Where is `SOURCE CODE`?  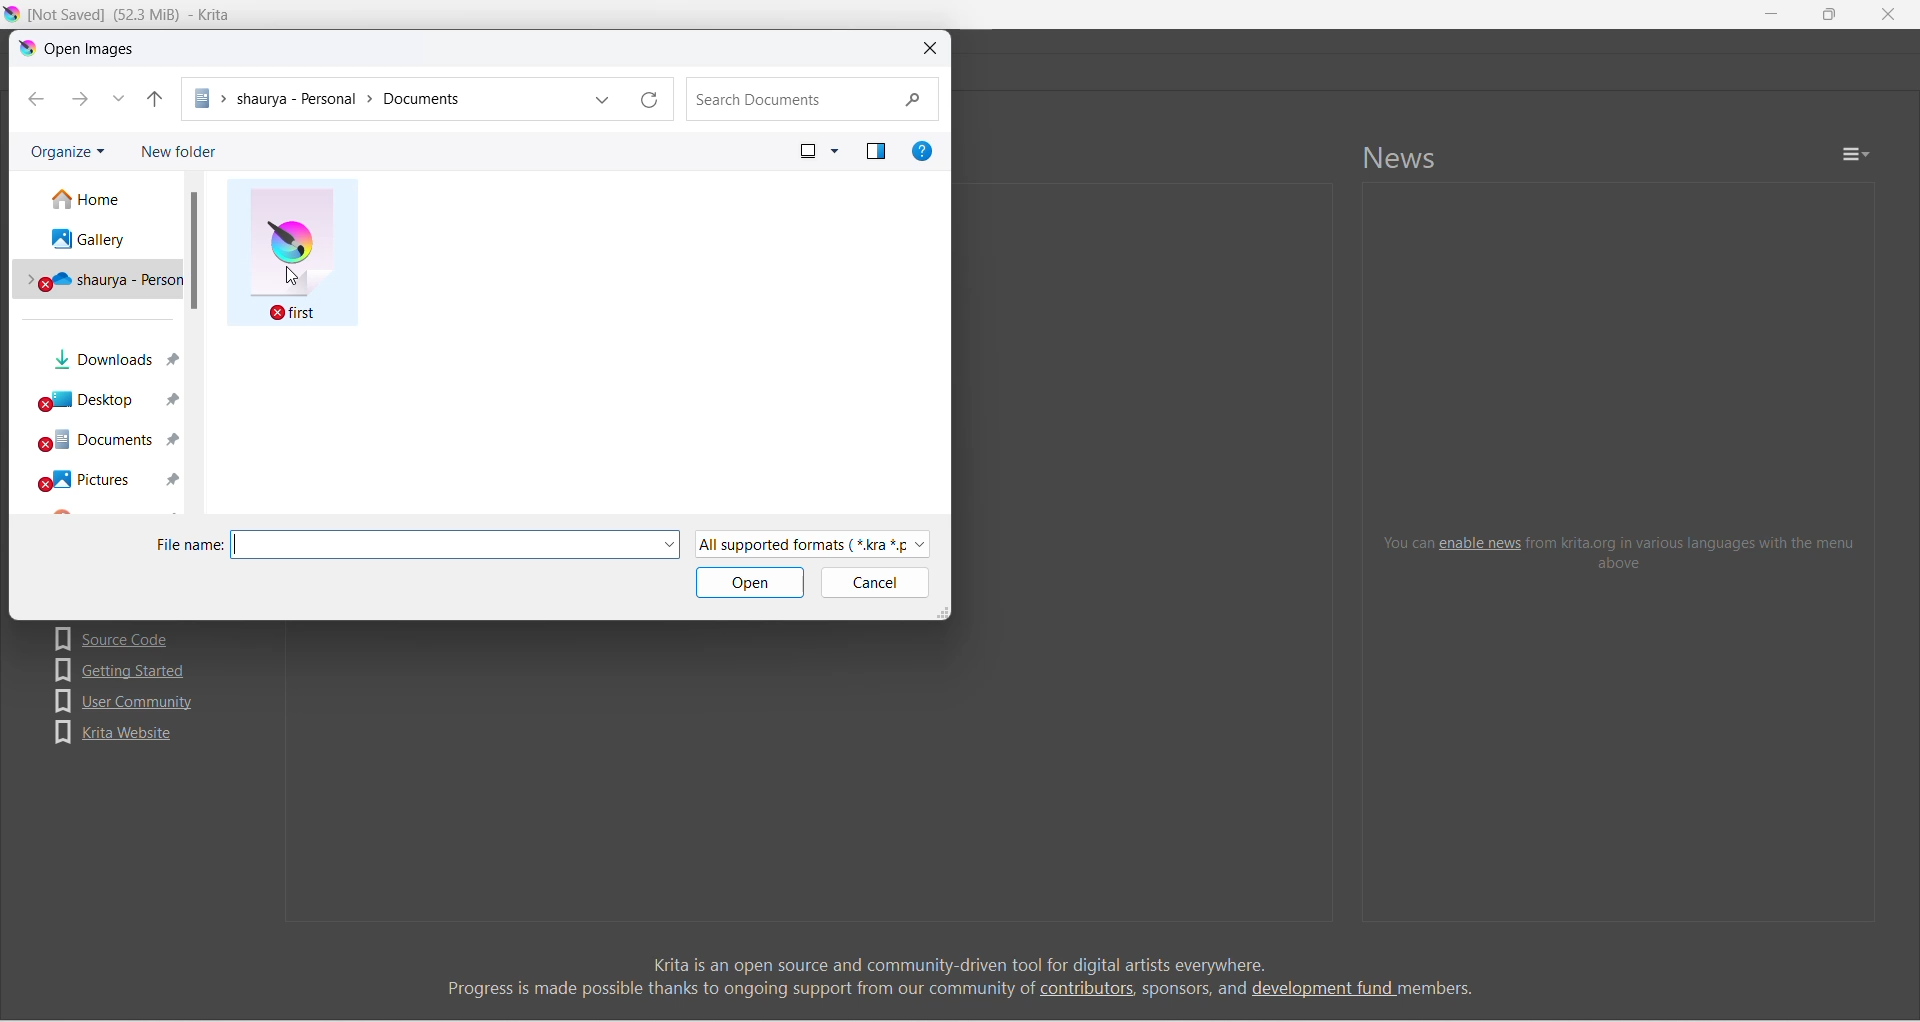 SOURCE CODE is located at coordinates (120, 638).